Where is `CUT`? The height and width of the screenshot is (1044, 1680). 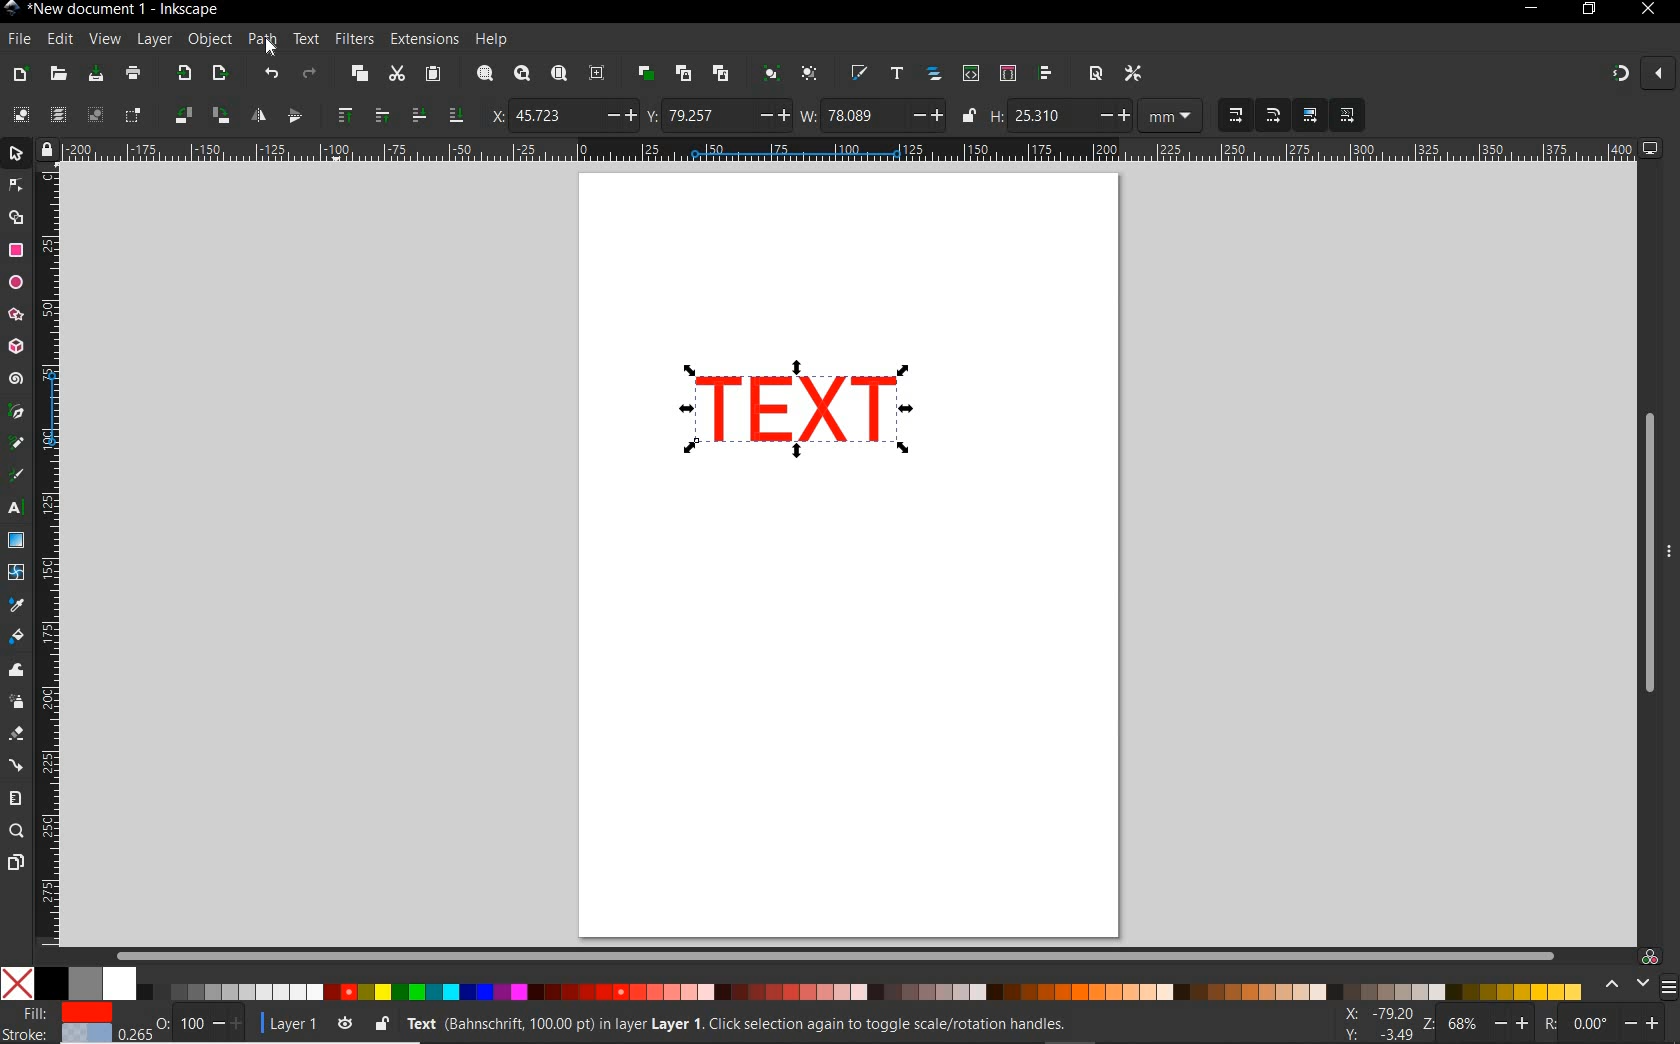 CUT is located at coordinates (396, 75).